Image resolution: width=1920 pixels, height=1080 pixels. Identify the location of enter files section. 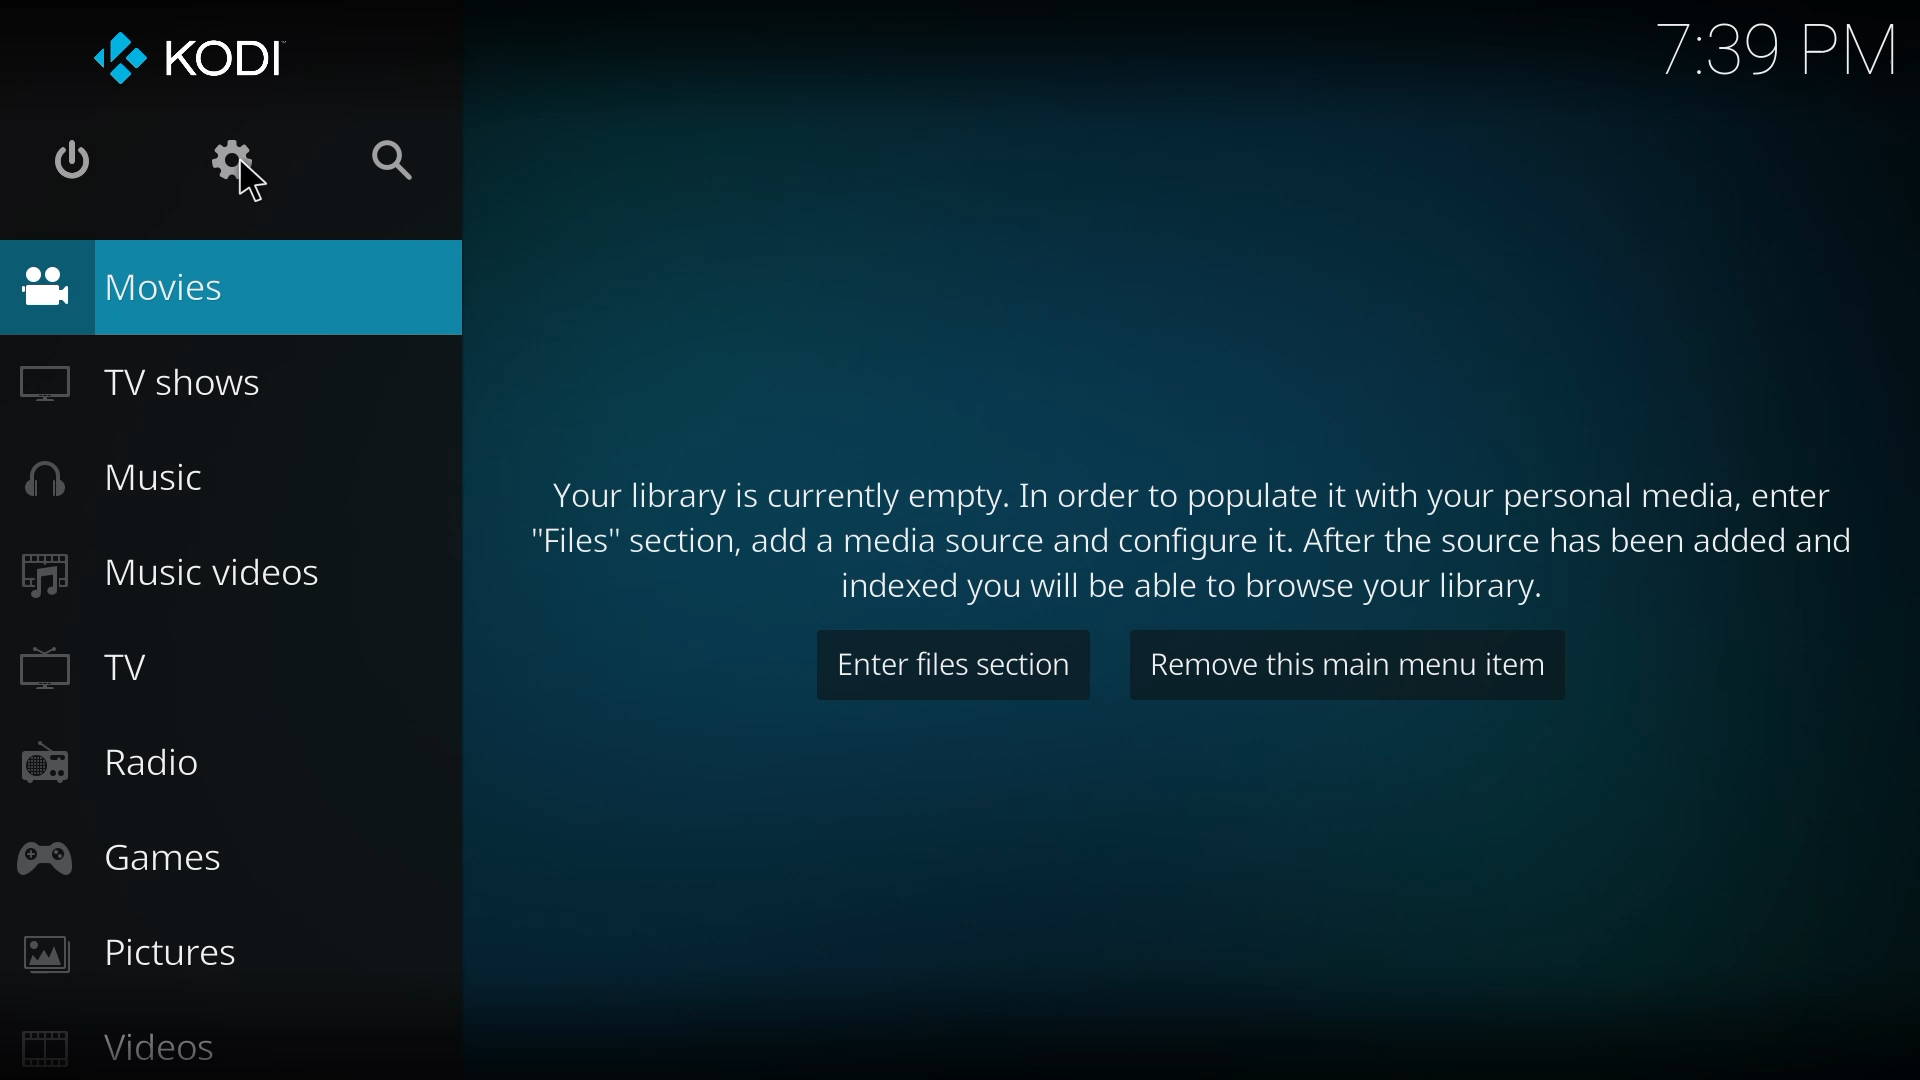
(955, 668).